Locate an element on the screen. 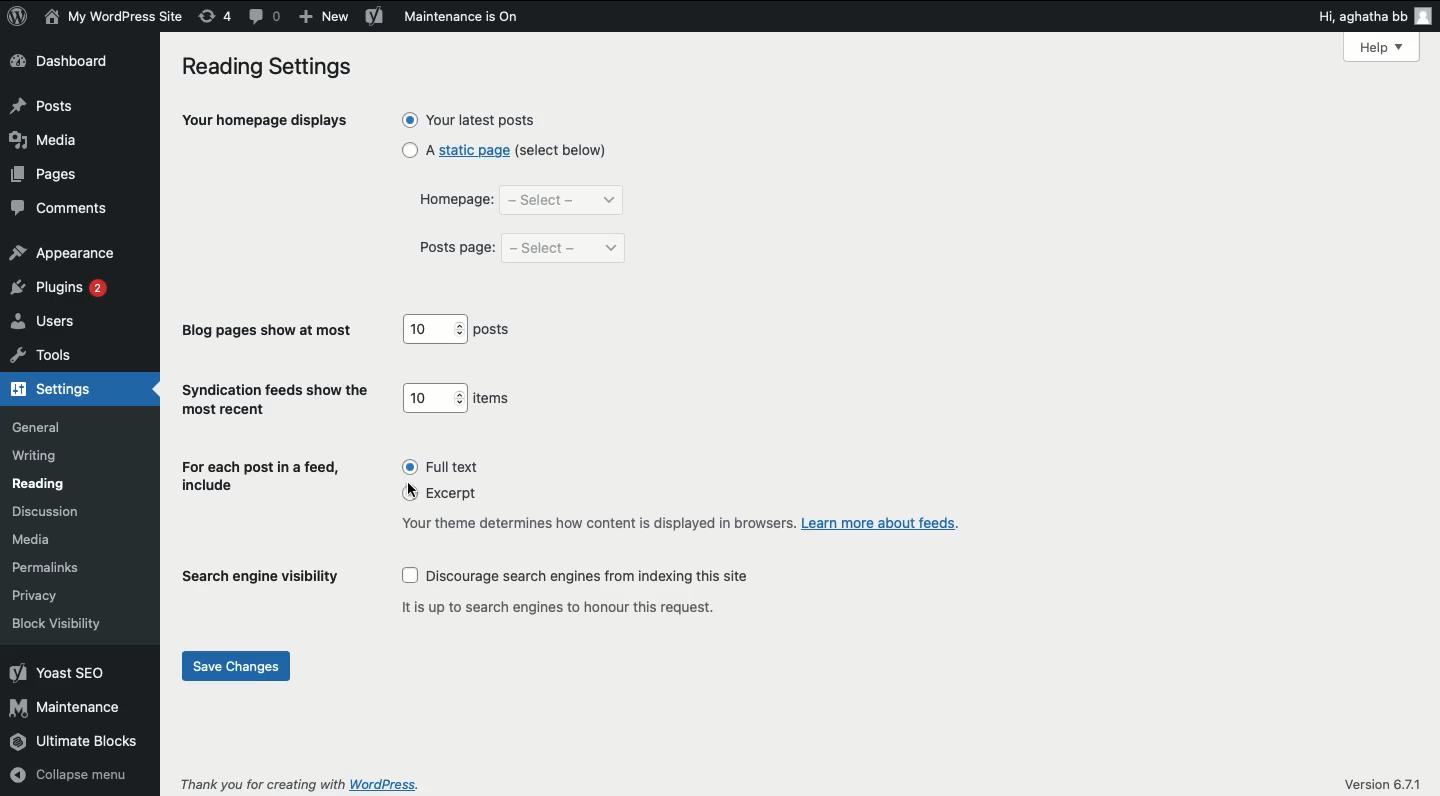 The width and height of the screenshot is (1440, 796). ultimate blocks is located at coordinates (76, 740).